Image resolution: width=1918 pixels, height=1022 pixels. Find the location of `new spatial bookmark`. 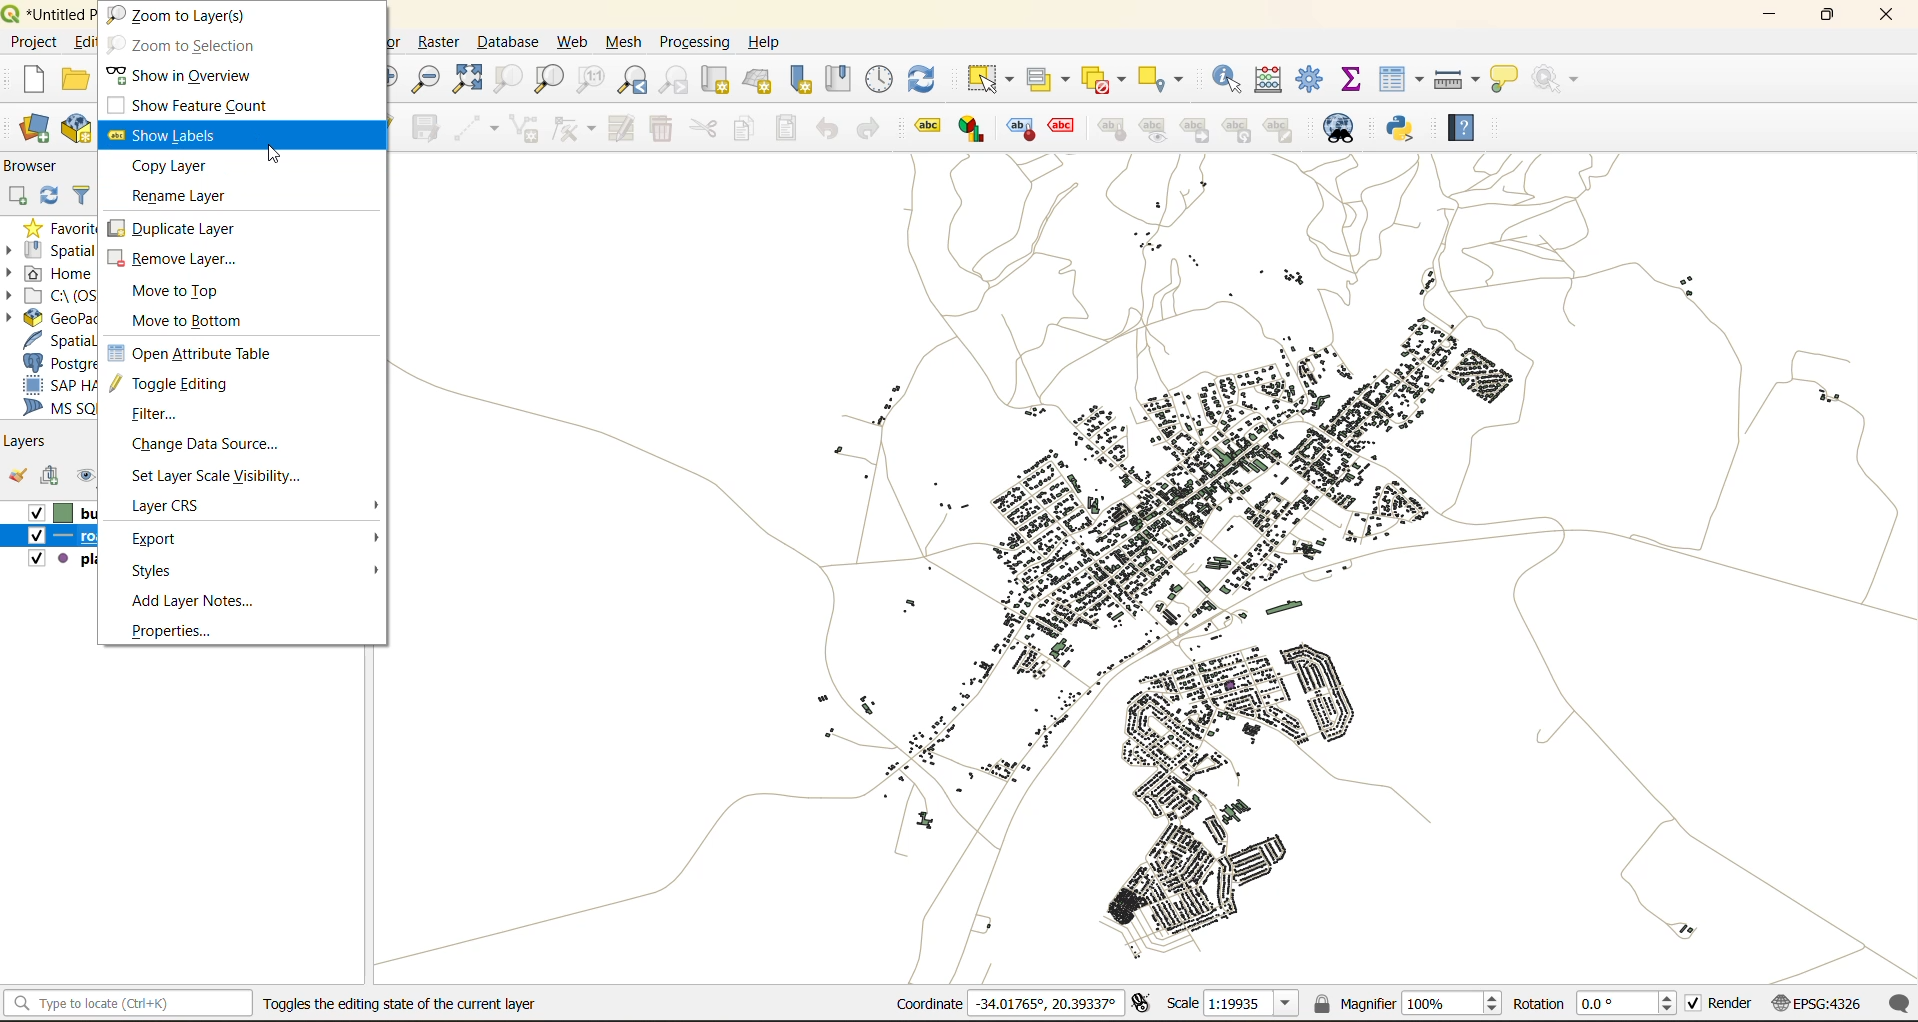

new spatial bookmark is located at coordinates (797, 81).